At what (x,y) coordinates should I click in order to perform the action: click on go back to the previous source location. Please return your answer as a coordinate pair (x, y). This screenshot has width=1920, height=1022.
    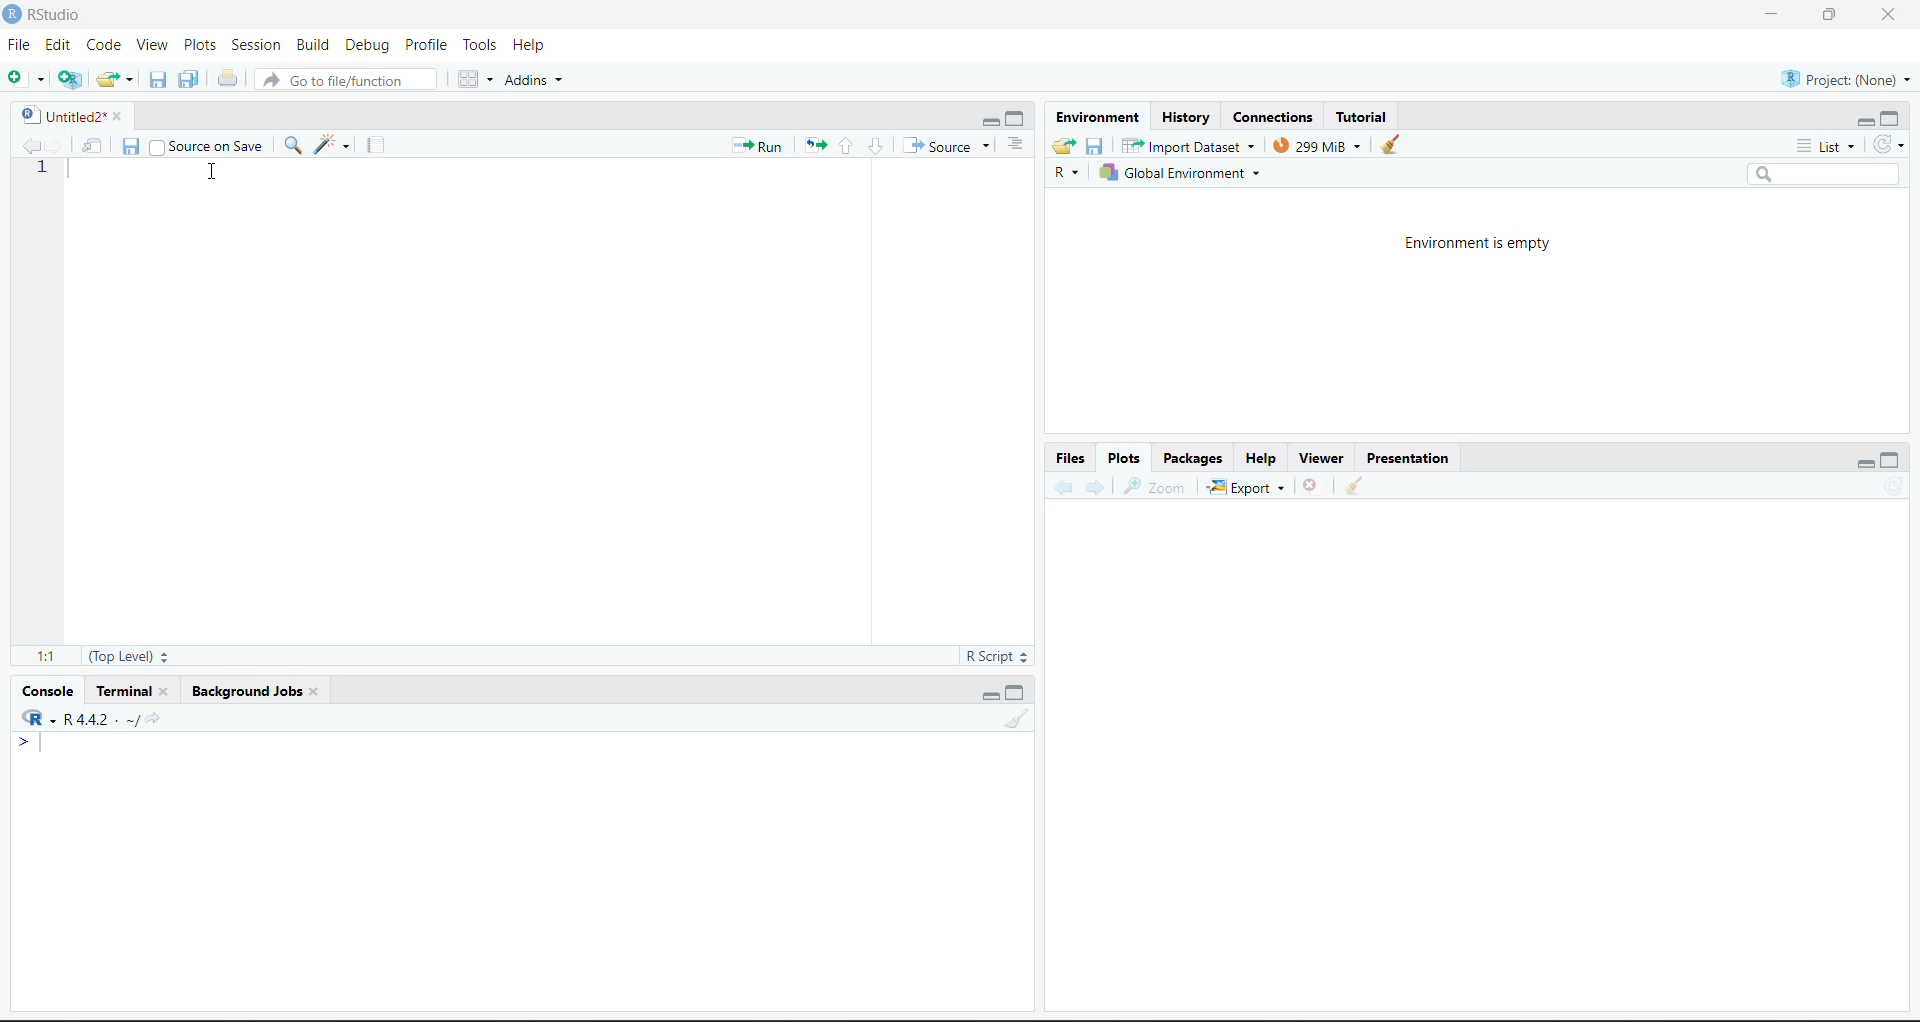
    Looking at the image, I should click on (32, 145).